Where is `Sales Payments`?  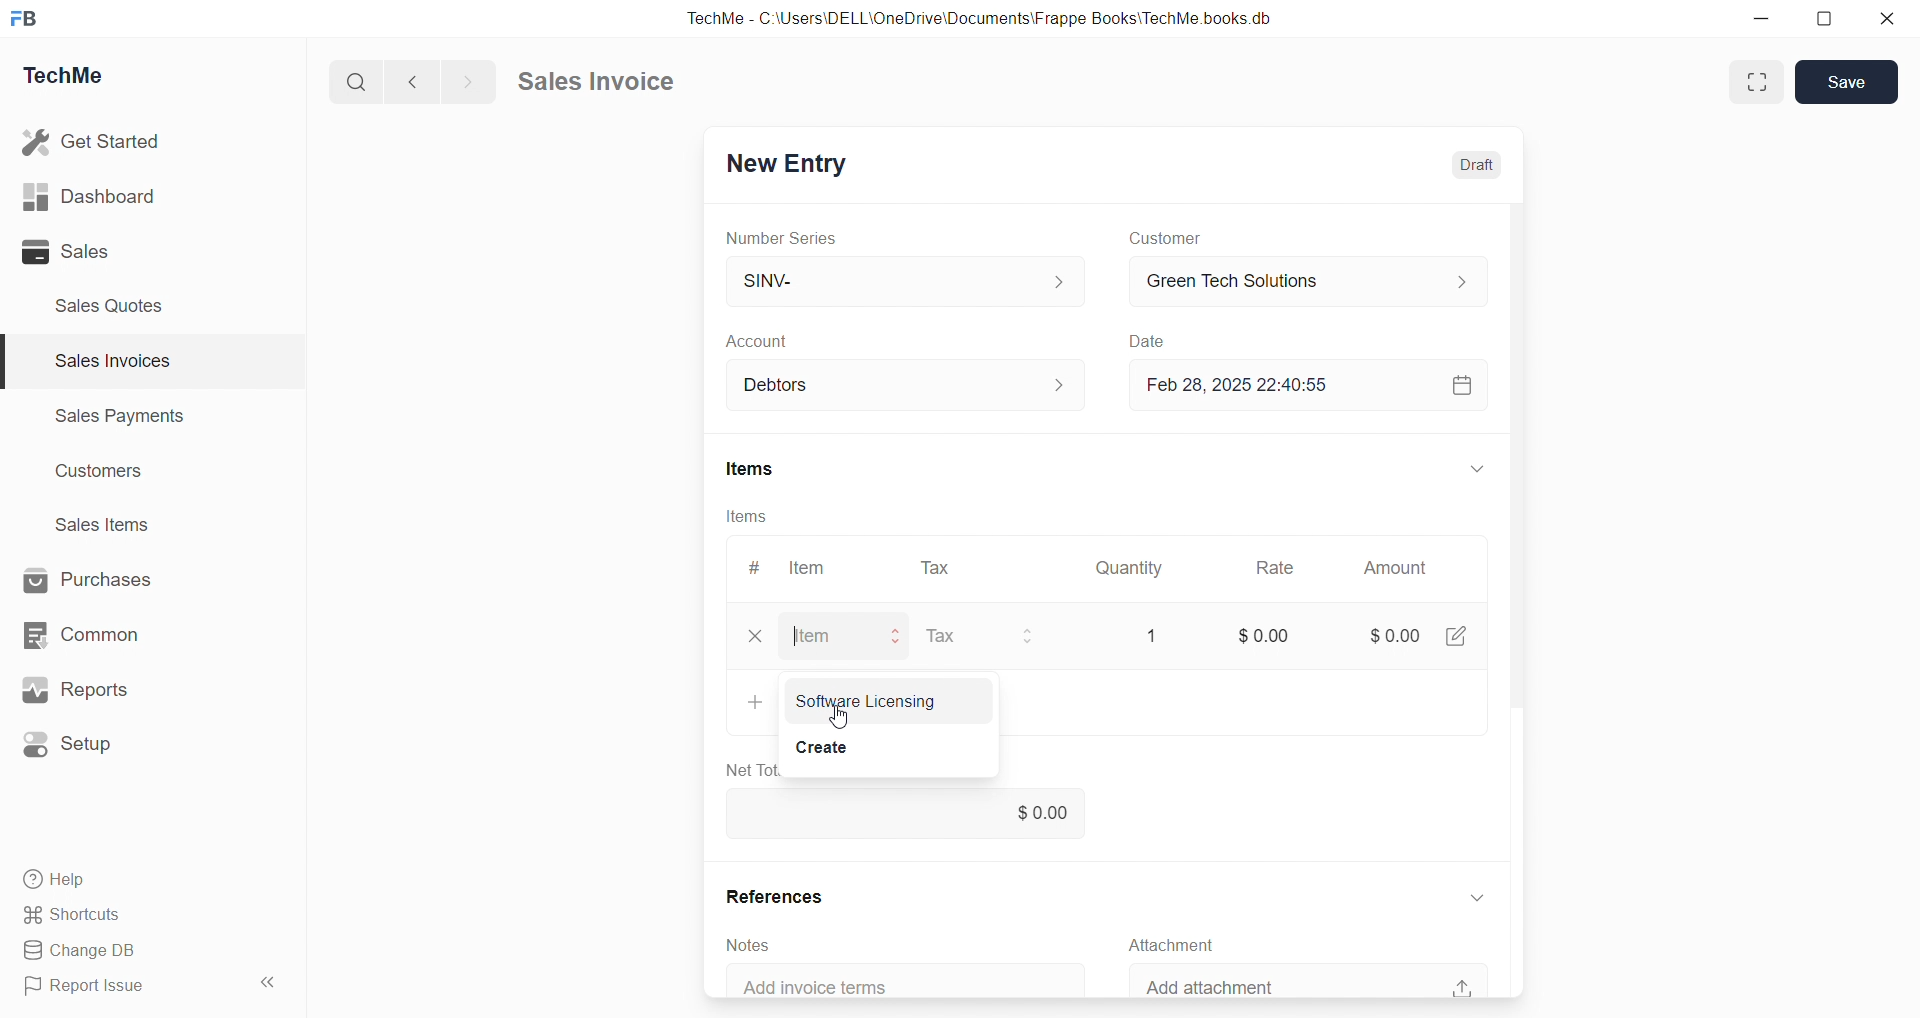 Sales Payments is located at coordinates (122, 414).